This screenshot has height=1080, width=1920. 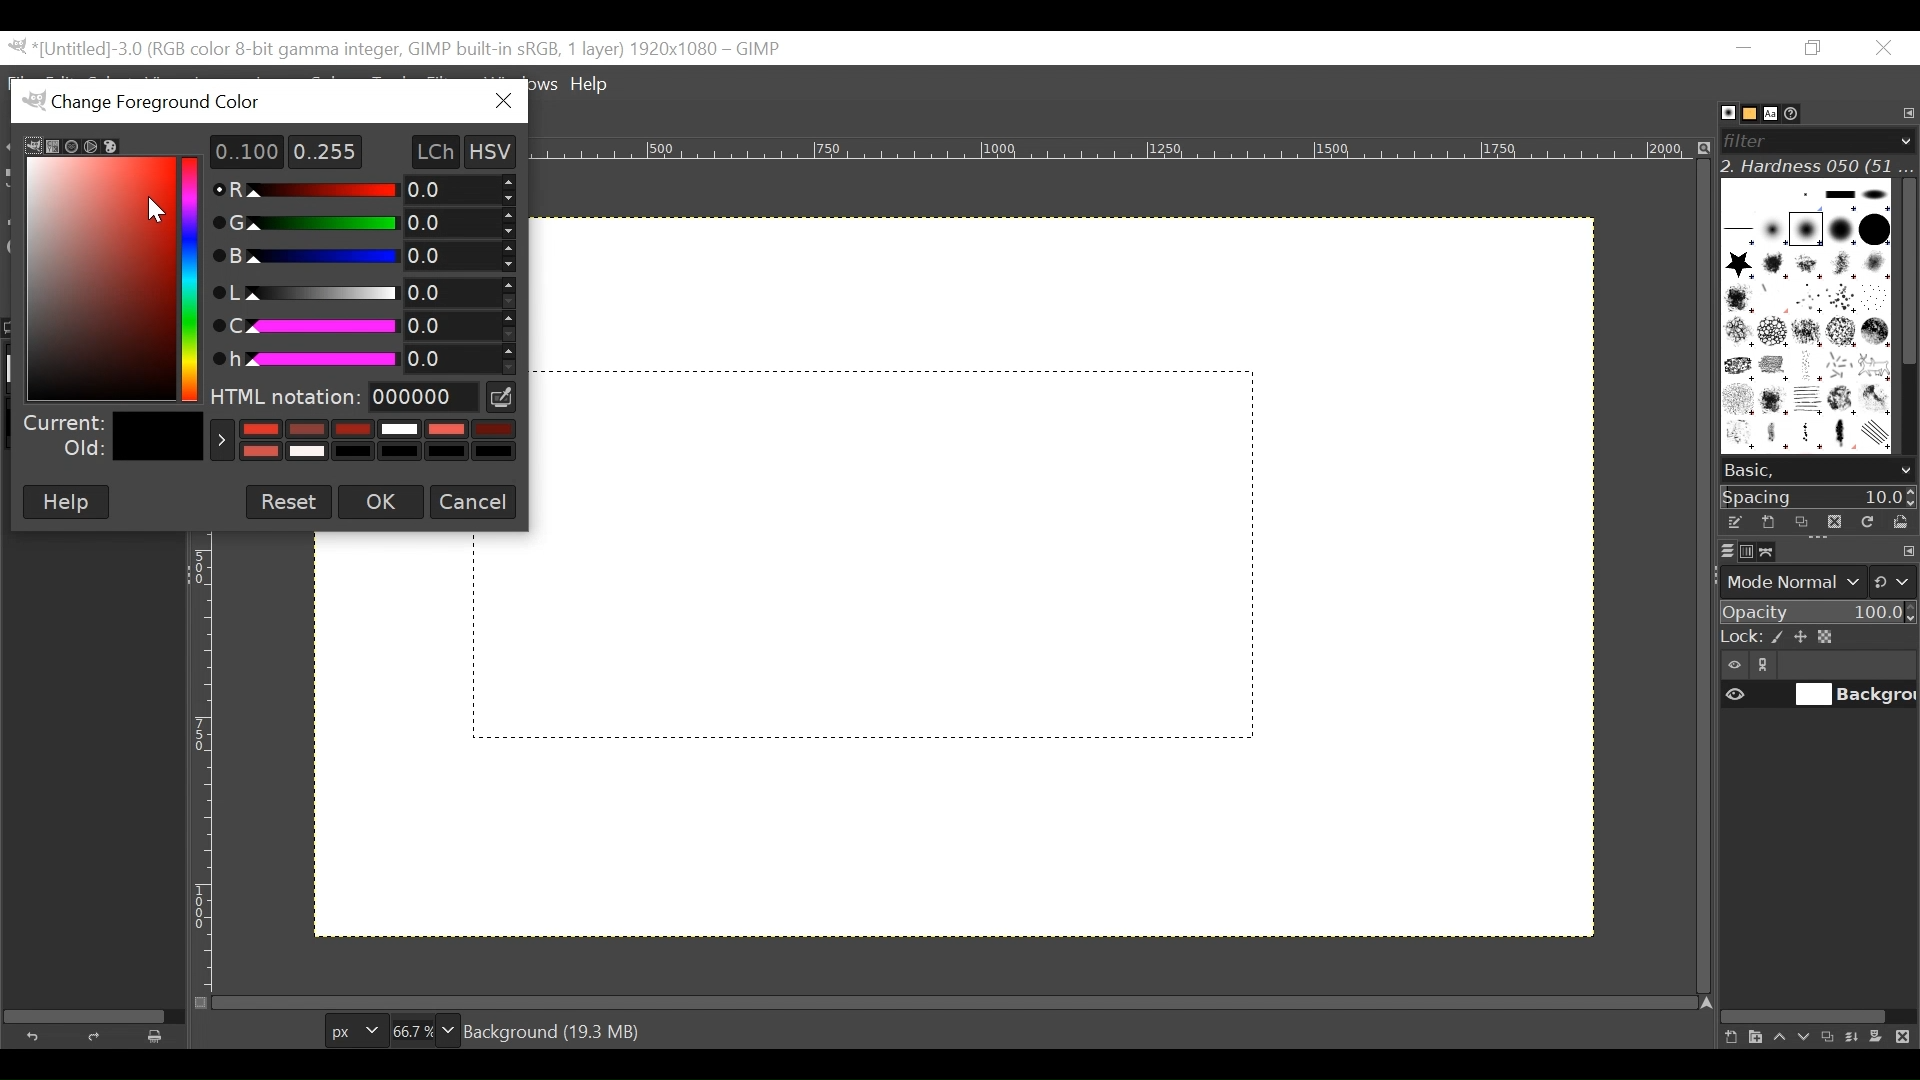 I want to click on Channels, so click(x=1742, y=550).